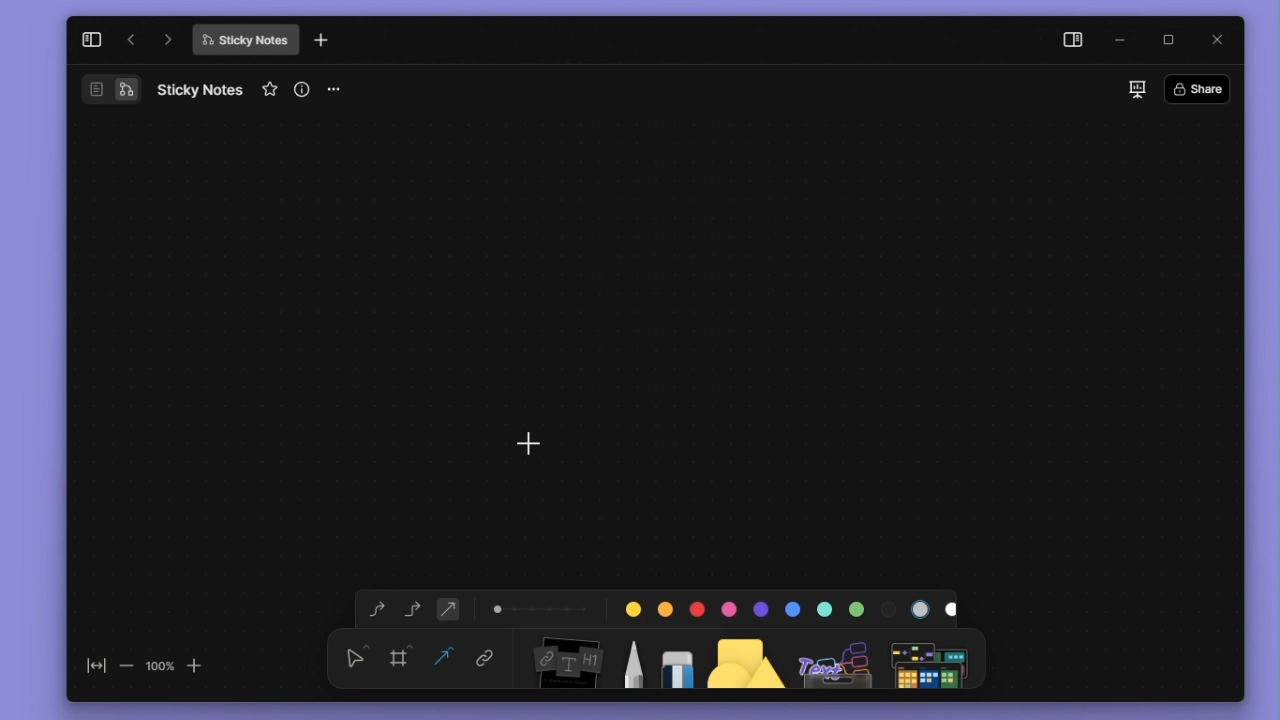 This screenshot has width=1280, height=720. What do you see at coordinates (530, 444) in the screenshot?
I see `mouse crosshair` at bounding box center [530, 444].